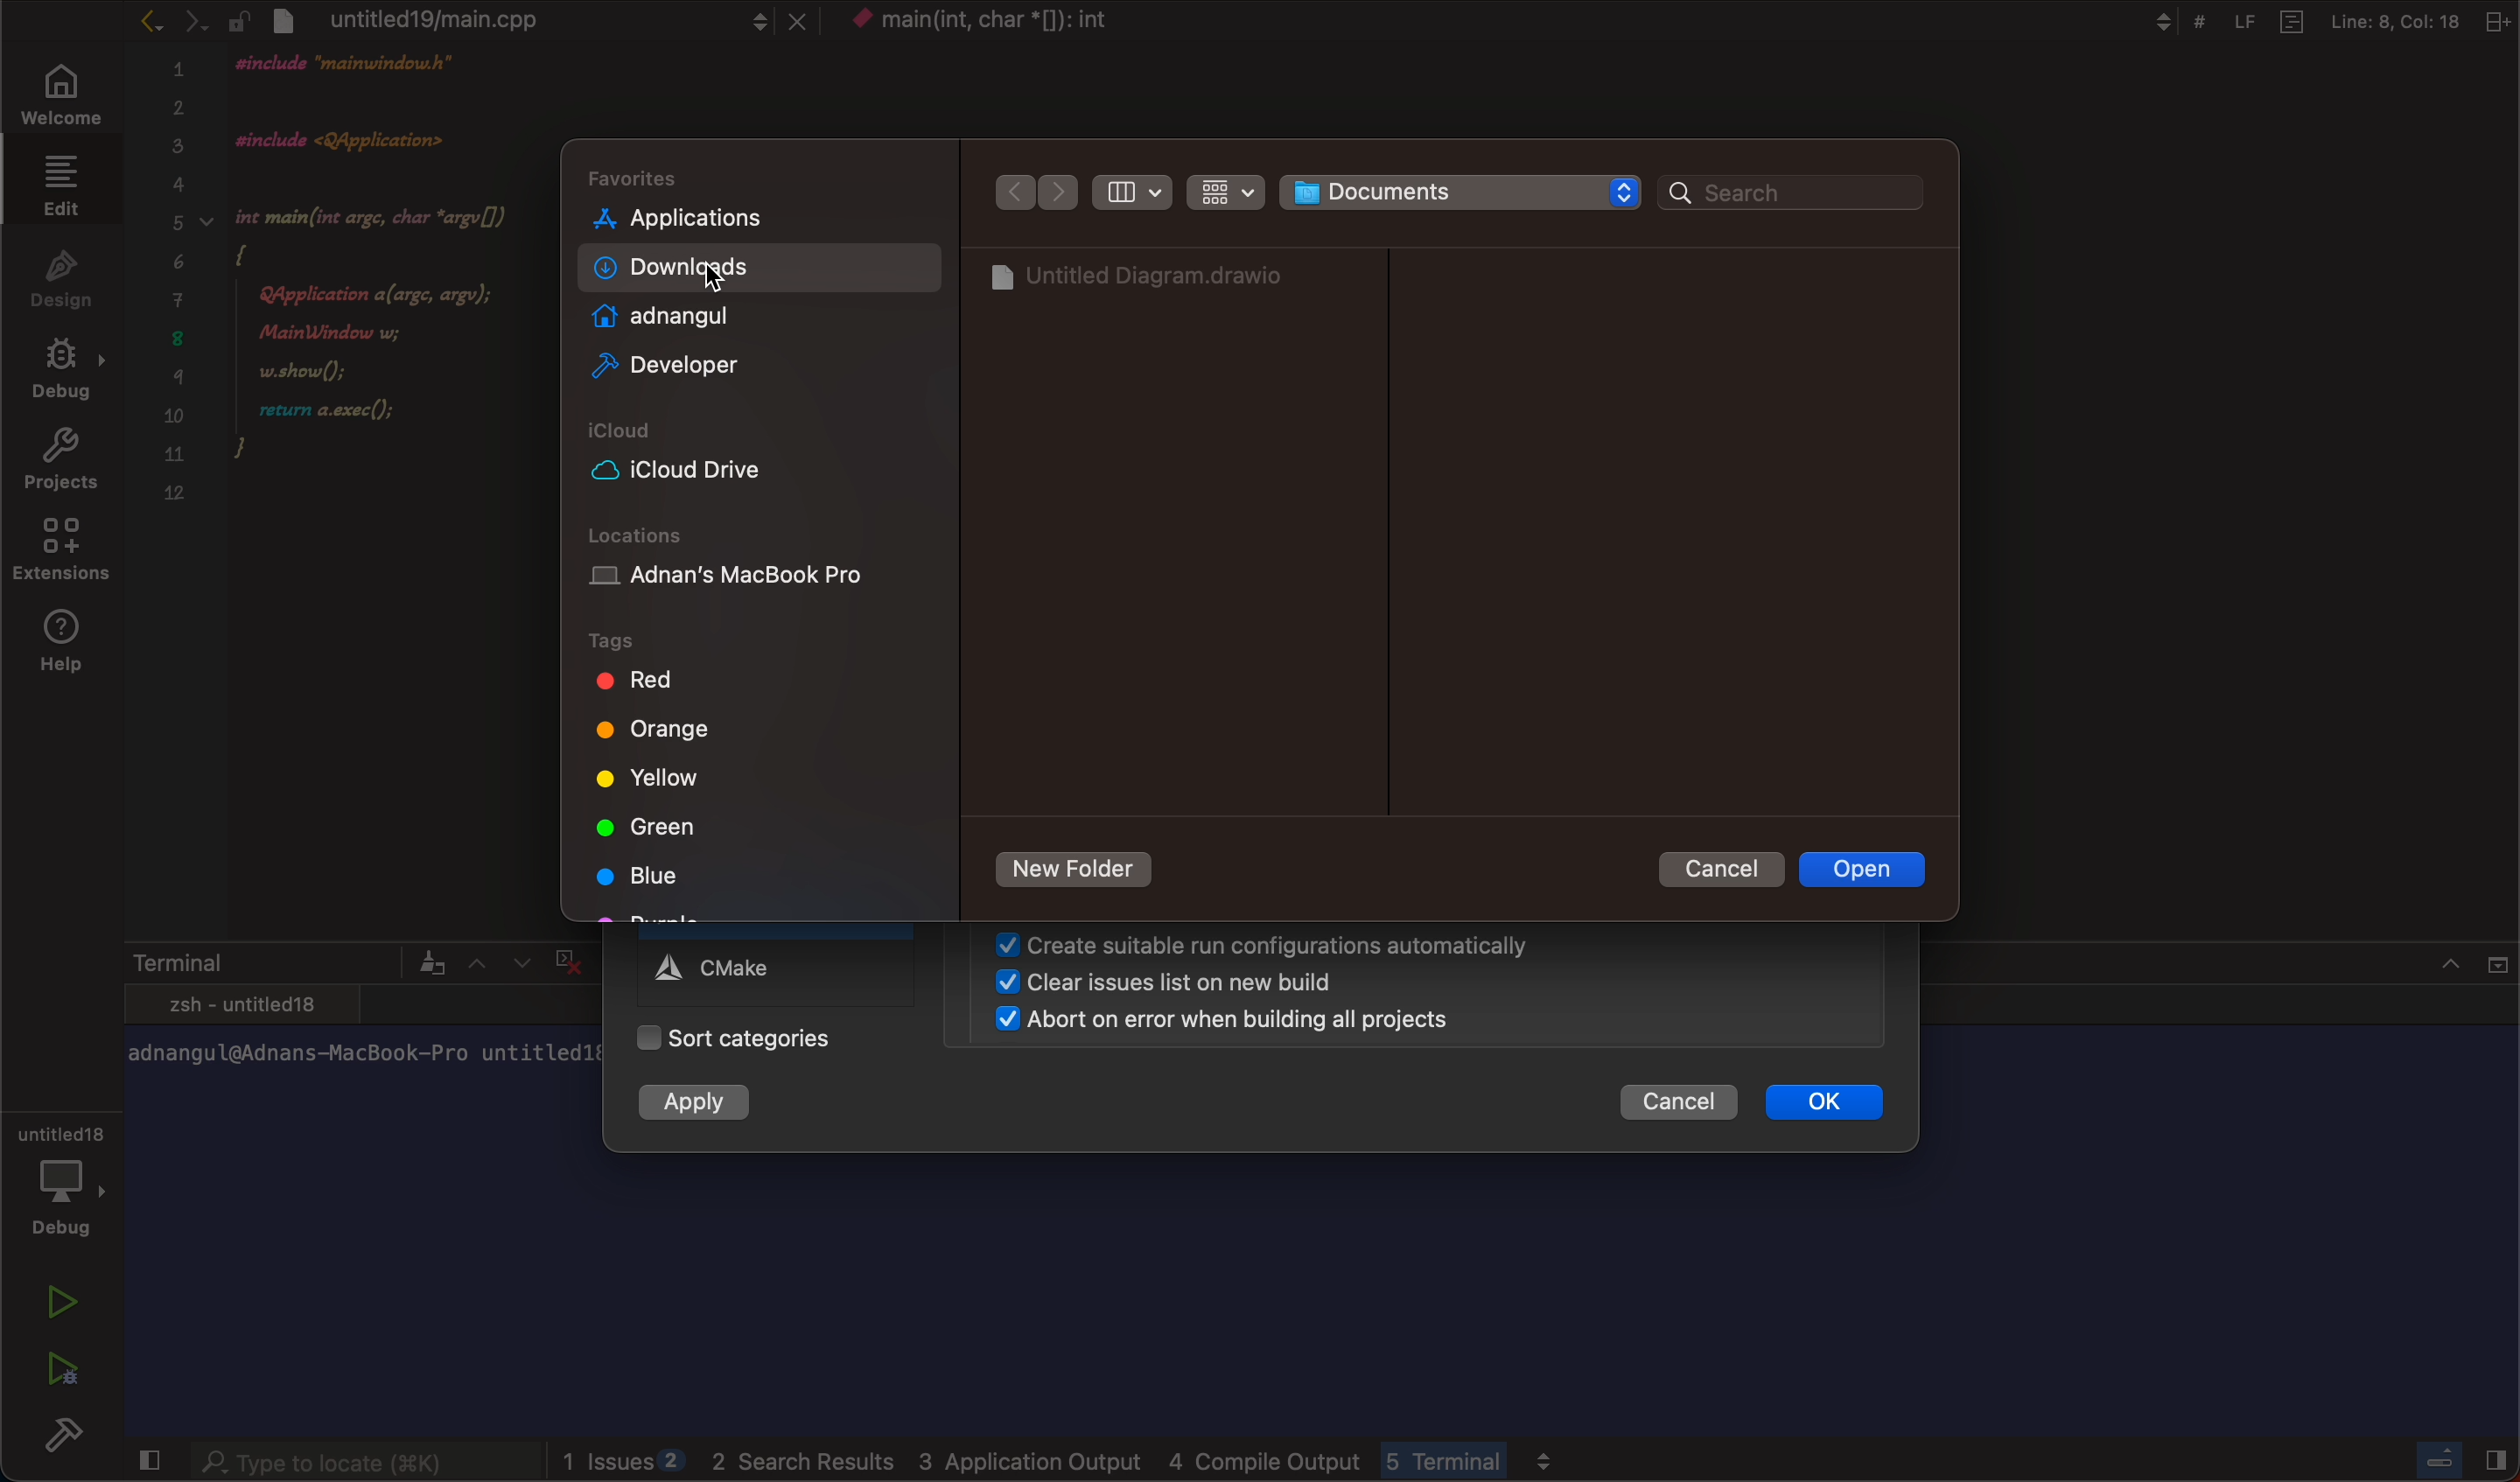 The height and width of the screenshot is (1482, 2520). I want to click on arrows, so click(161, 24).